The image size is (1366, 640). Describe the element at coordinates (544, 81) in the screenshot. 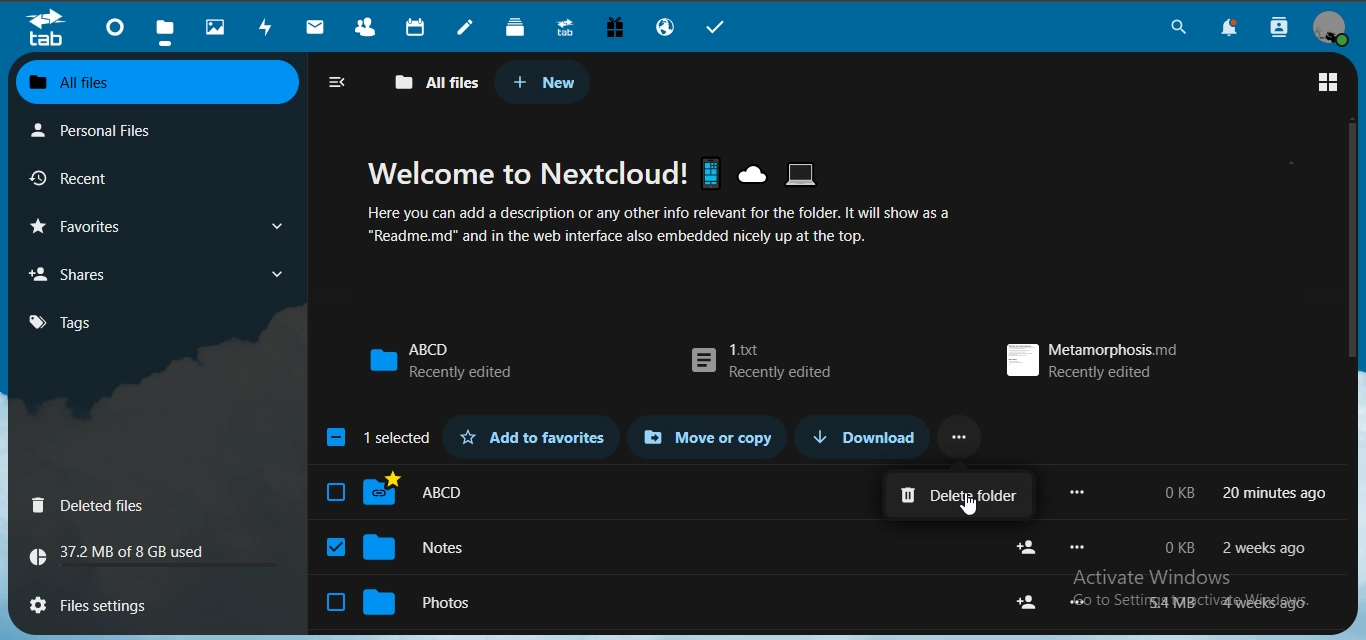

I see `new` at that location.